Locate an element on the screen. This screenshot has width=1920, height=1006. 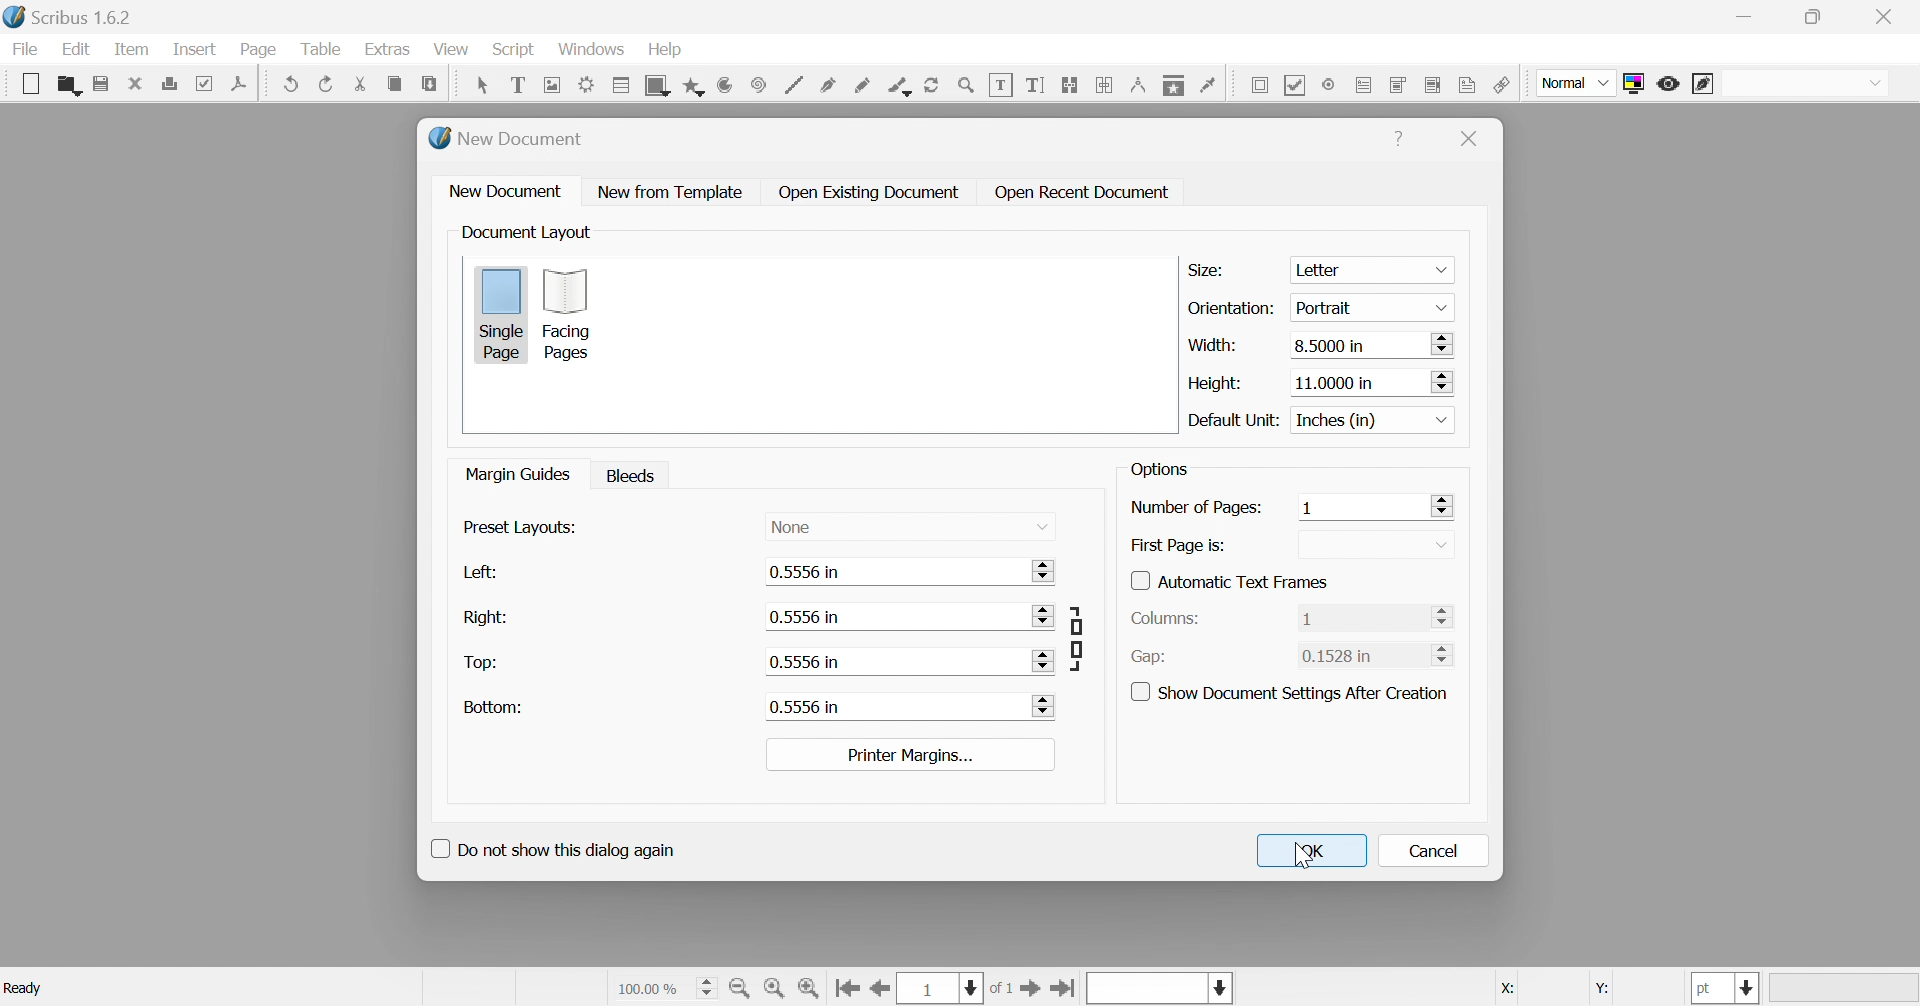
default unit is located at coordinates (1233, 420).